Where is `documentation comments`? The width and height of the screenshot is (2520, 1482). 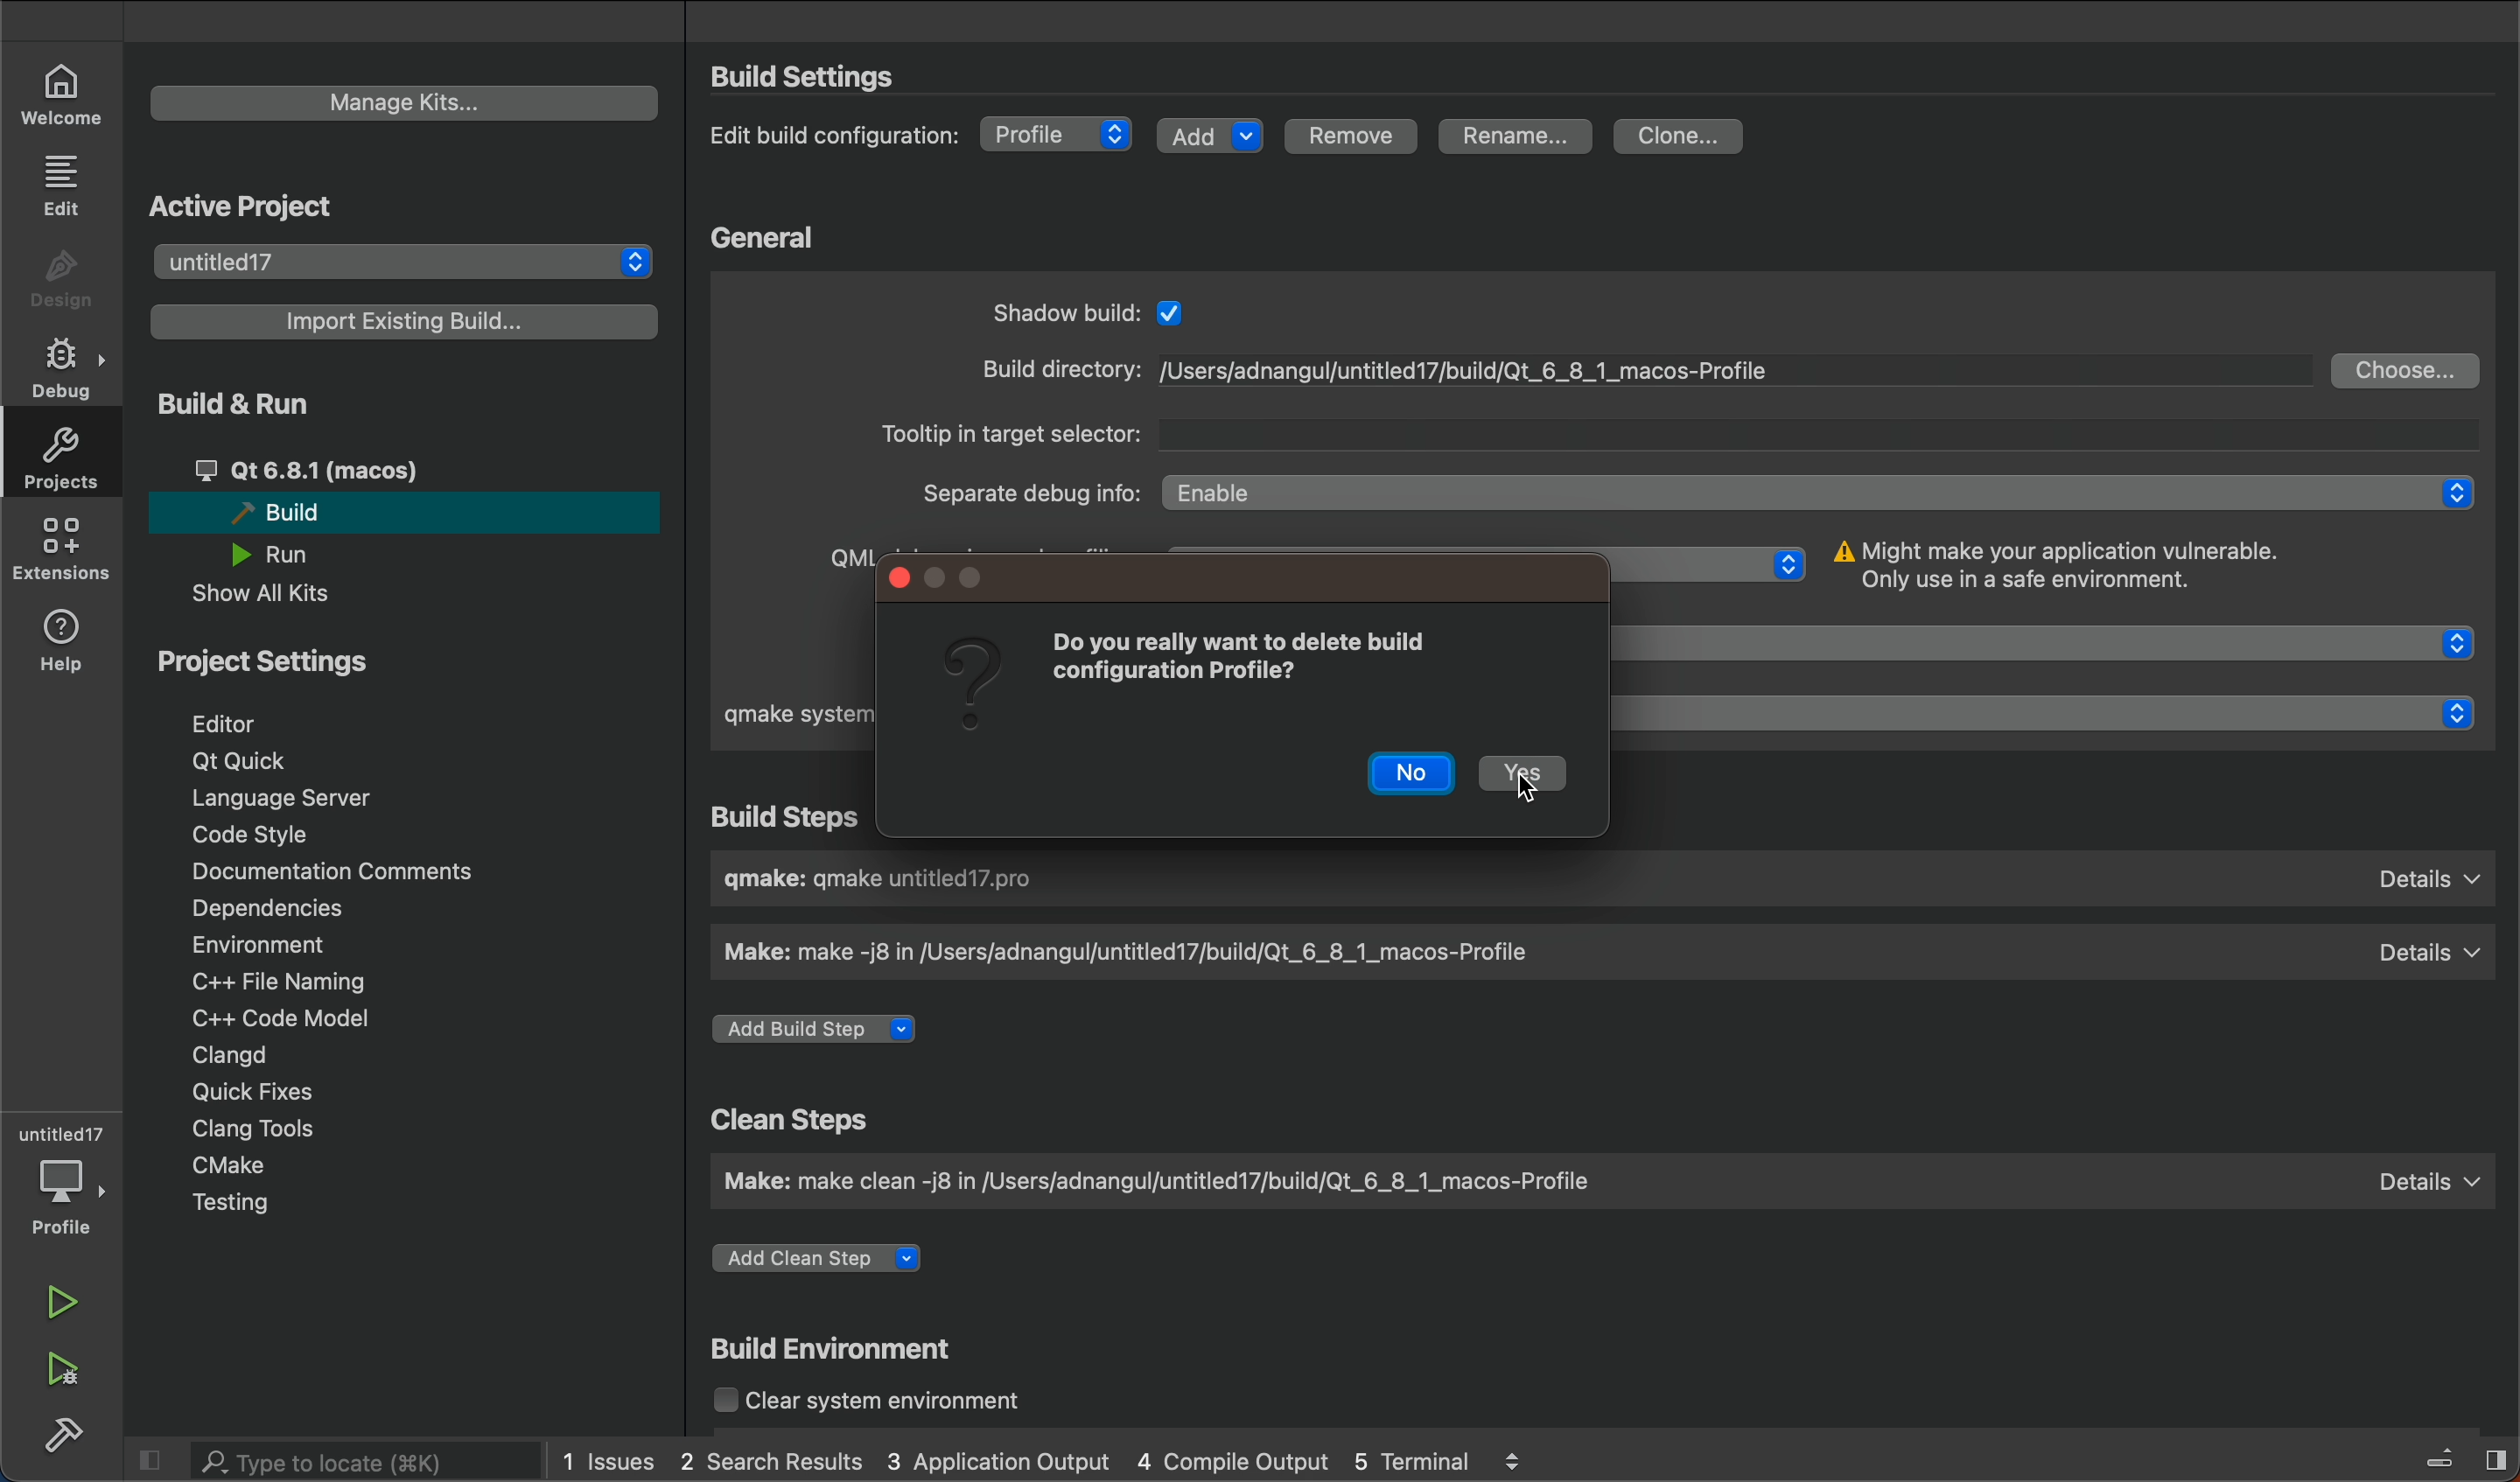 documentation comments is located at coordinates (338, 870).